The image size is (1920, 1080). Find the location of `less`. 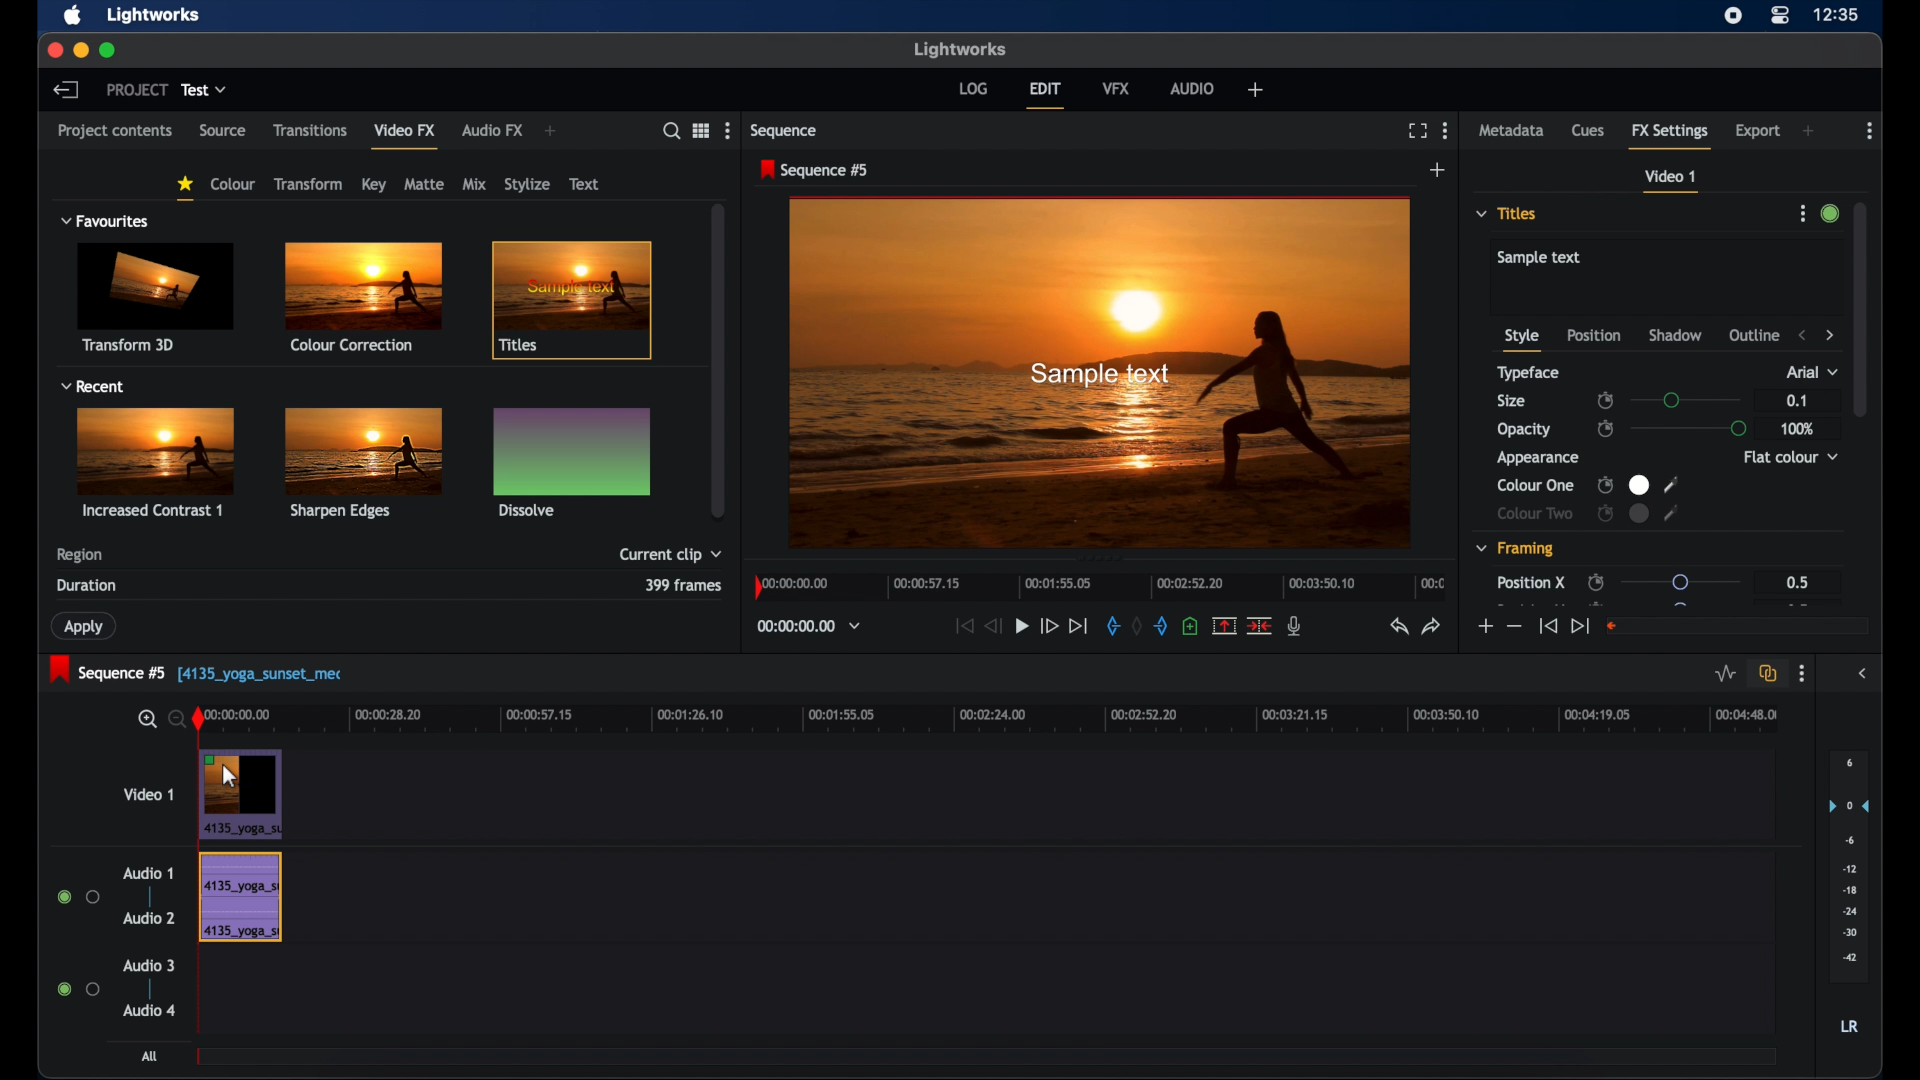

less is located at coordinates (1514, 629).